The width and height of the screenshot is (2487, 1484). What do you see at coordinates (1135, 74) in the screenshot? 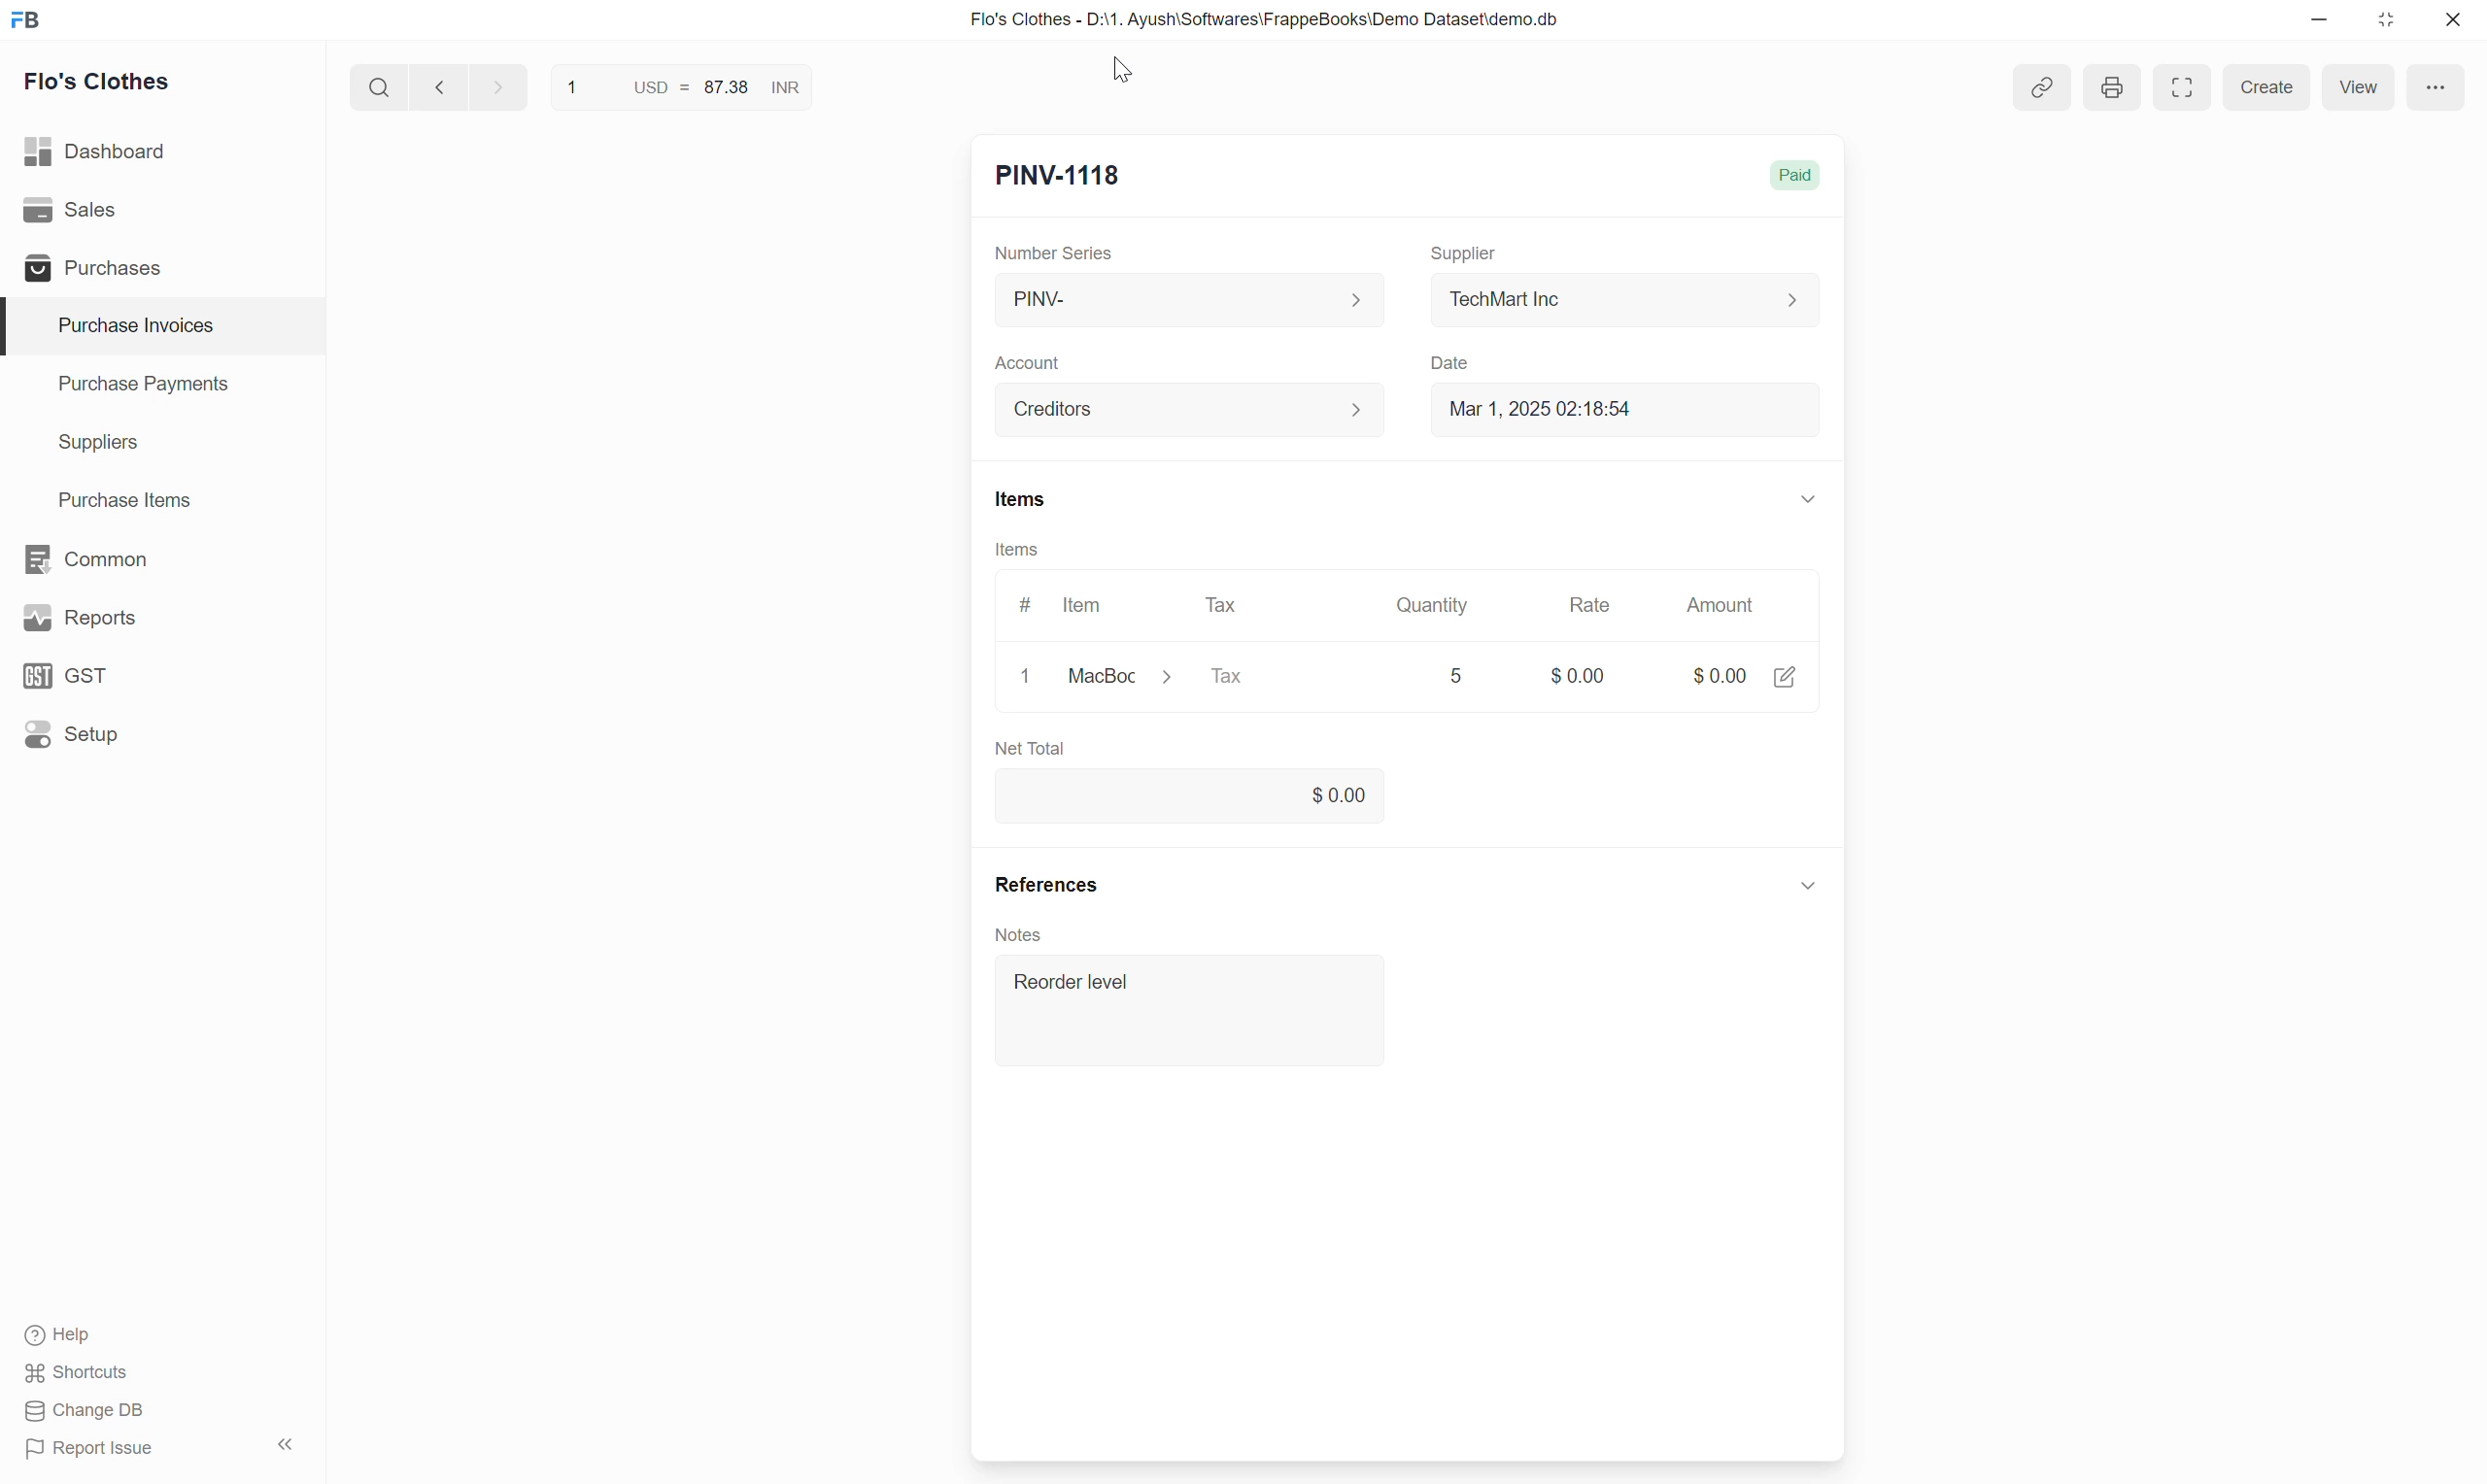
I see `cursor` at bounding box center [1135, 74].